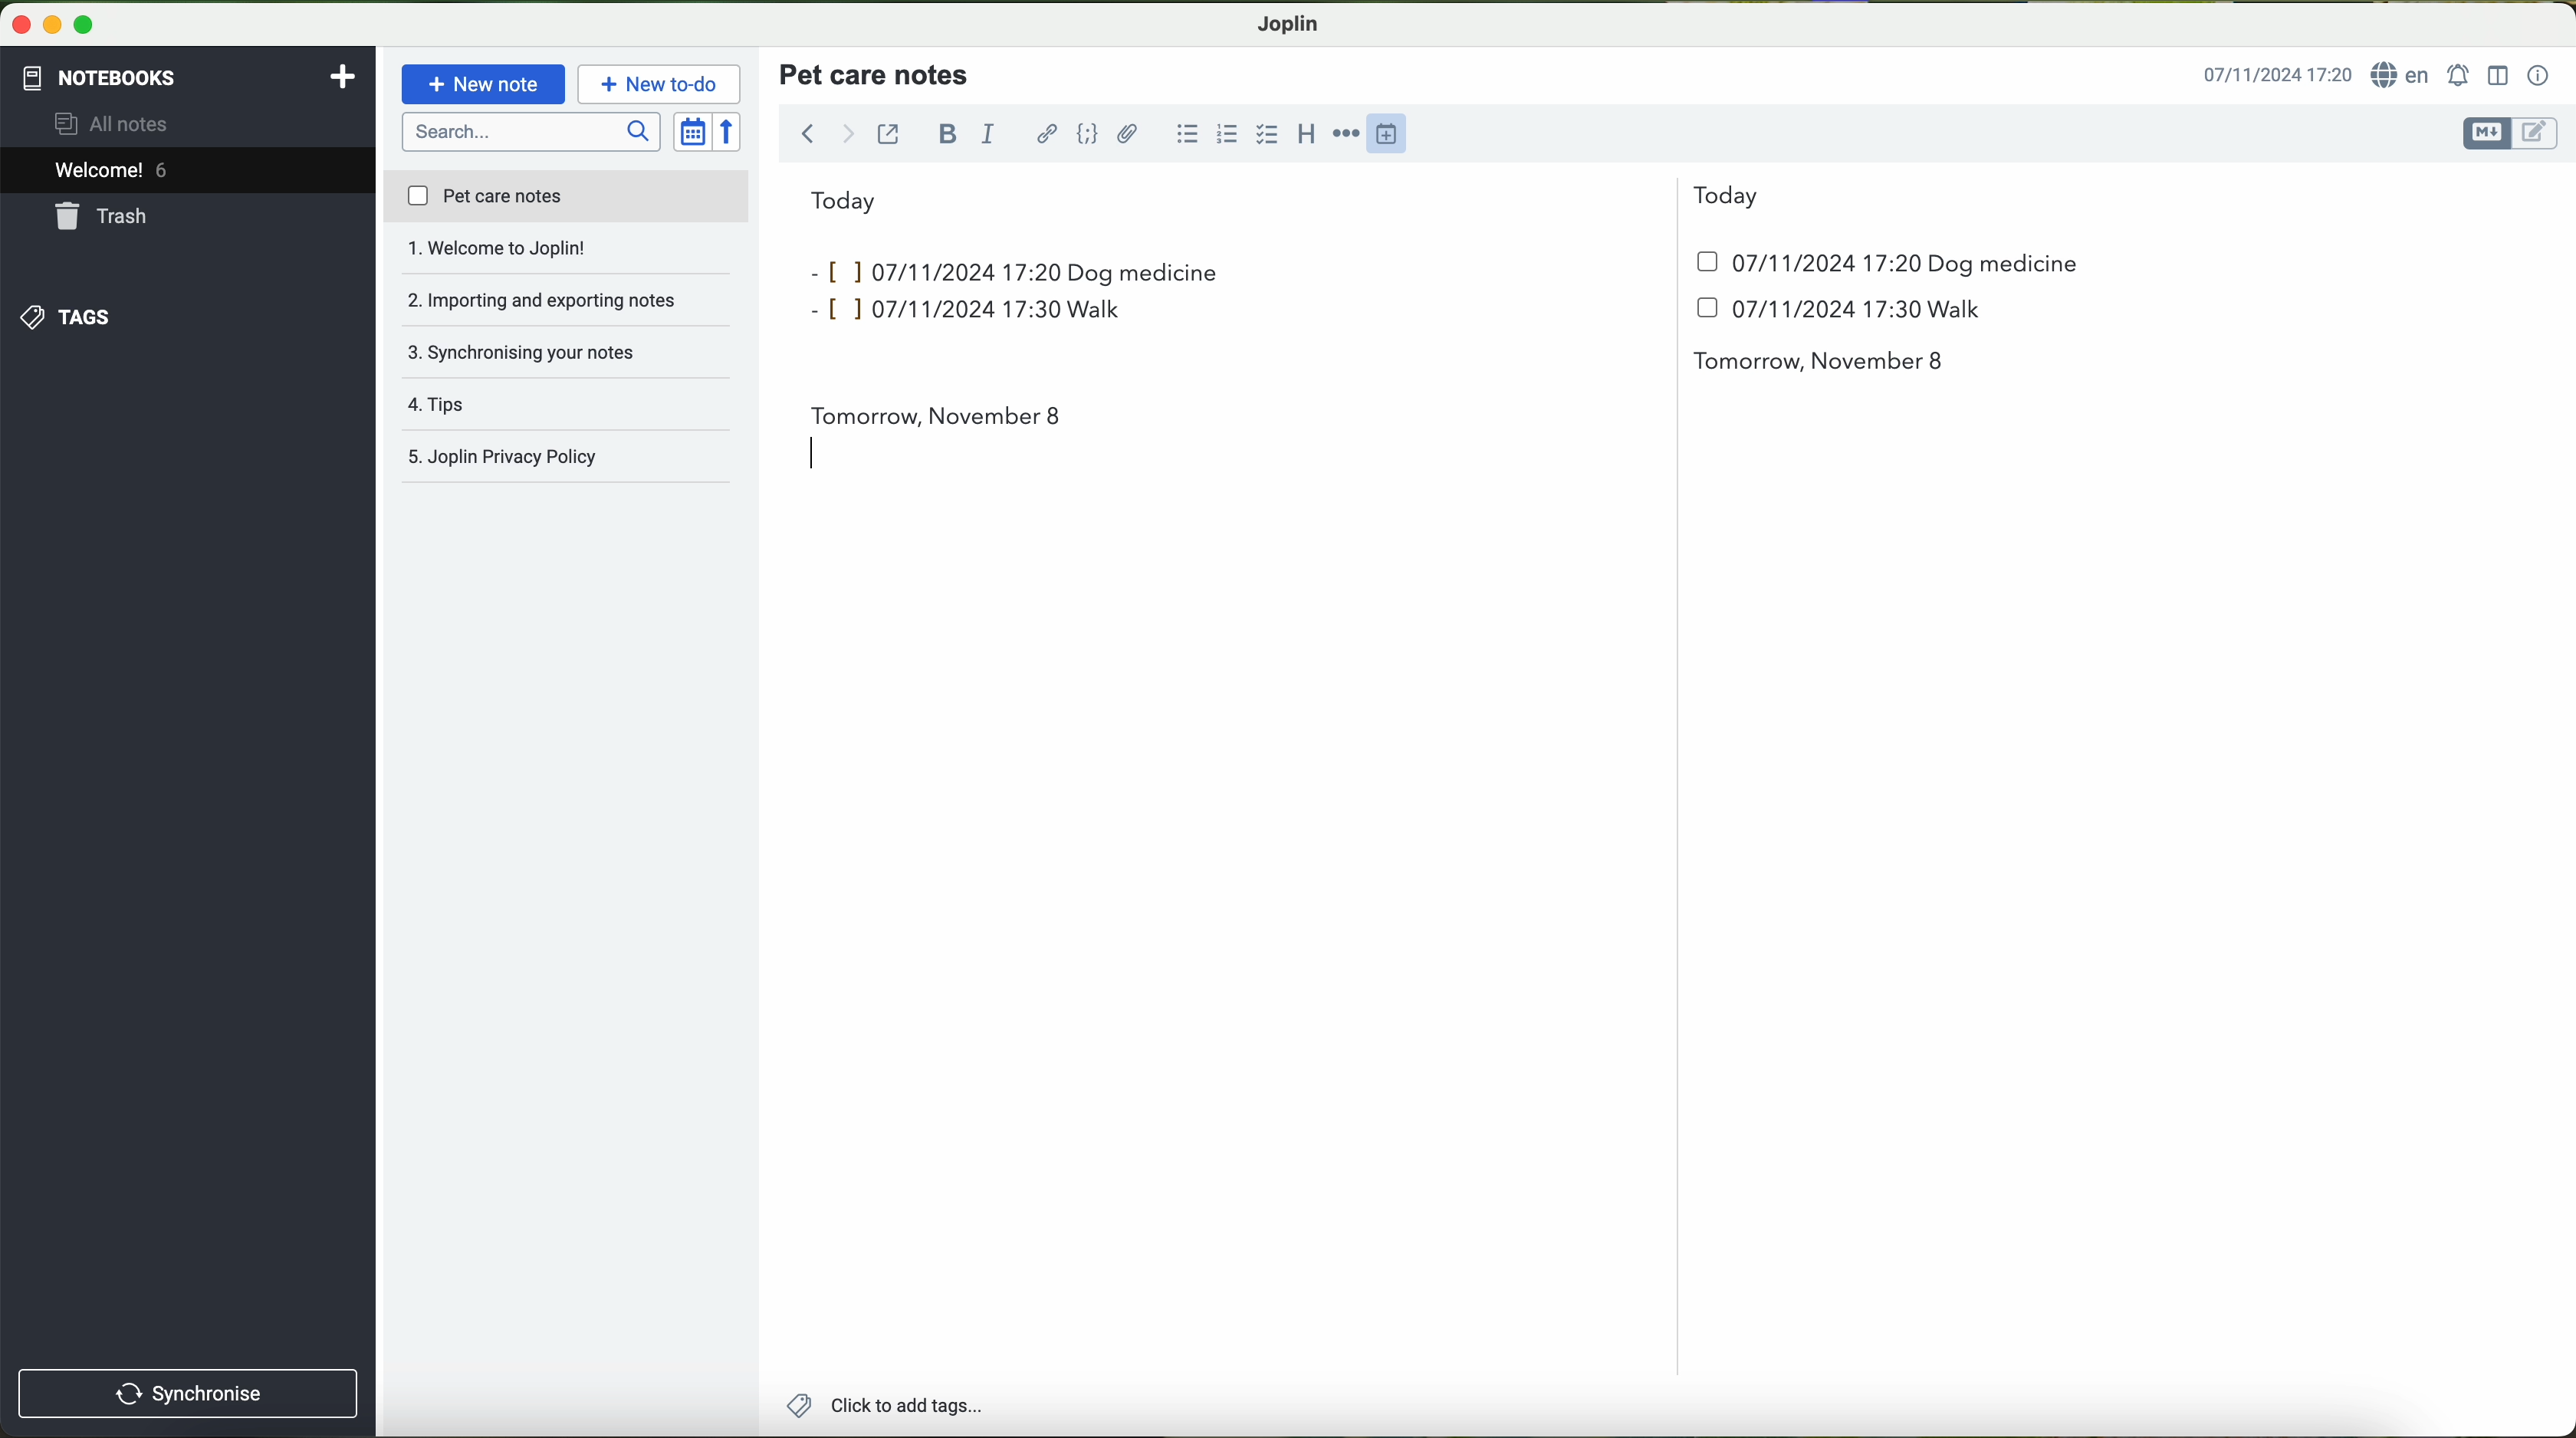 This screenshot has width=2576, height=1438. I want to click on trash, so click(103, 219).